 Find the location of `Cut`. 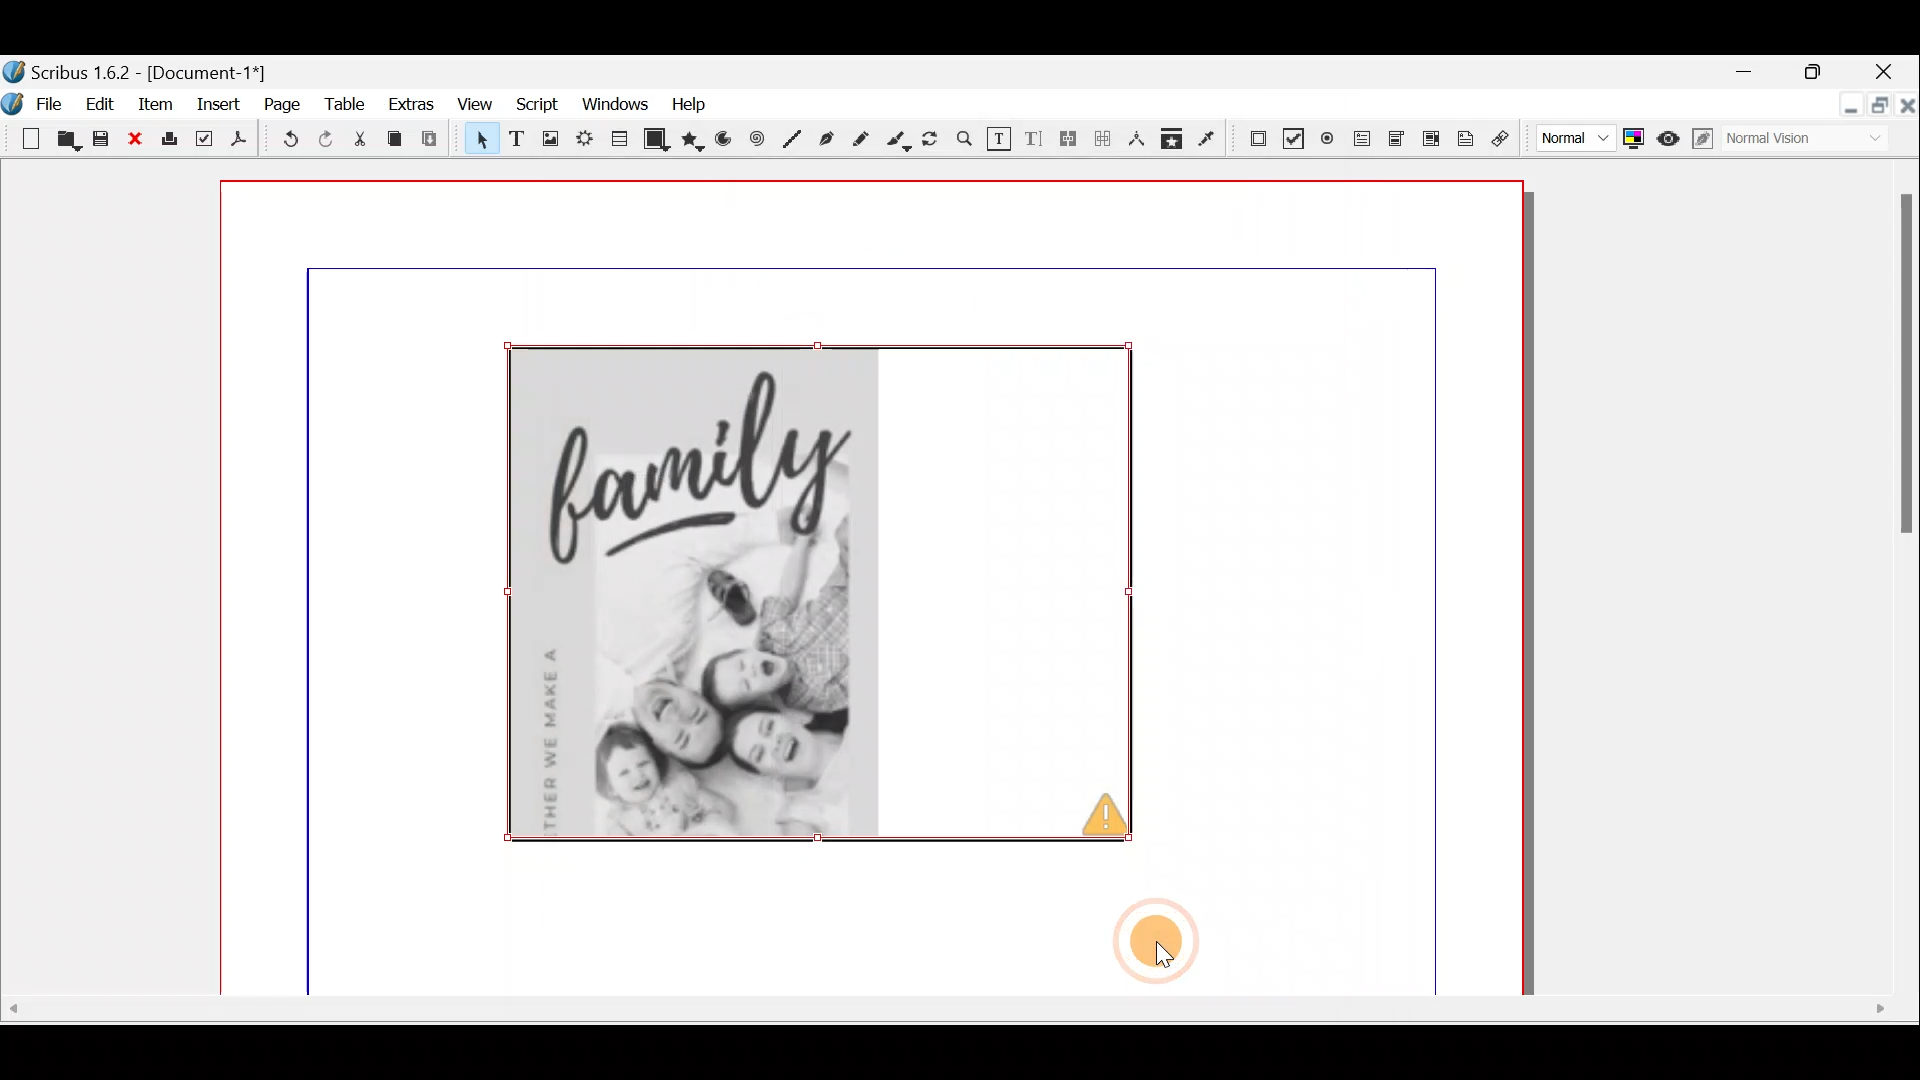

Cut is located at coordinates (361, 140).